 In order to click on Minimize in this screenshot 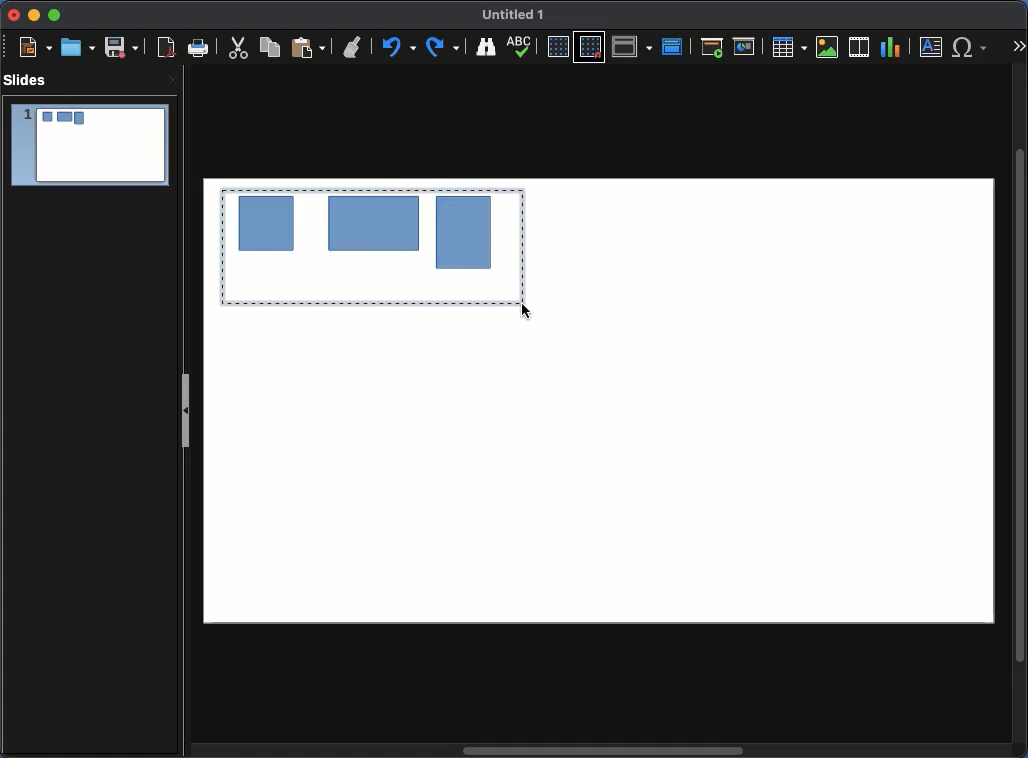, I will do `click(33, 16)`.